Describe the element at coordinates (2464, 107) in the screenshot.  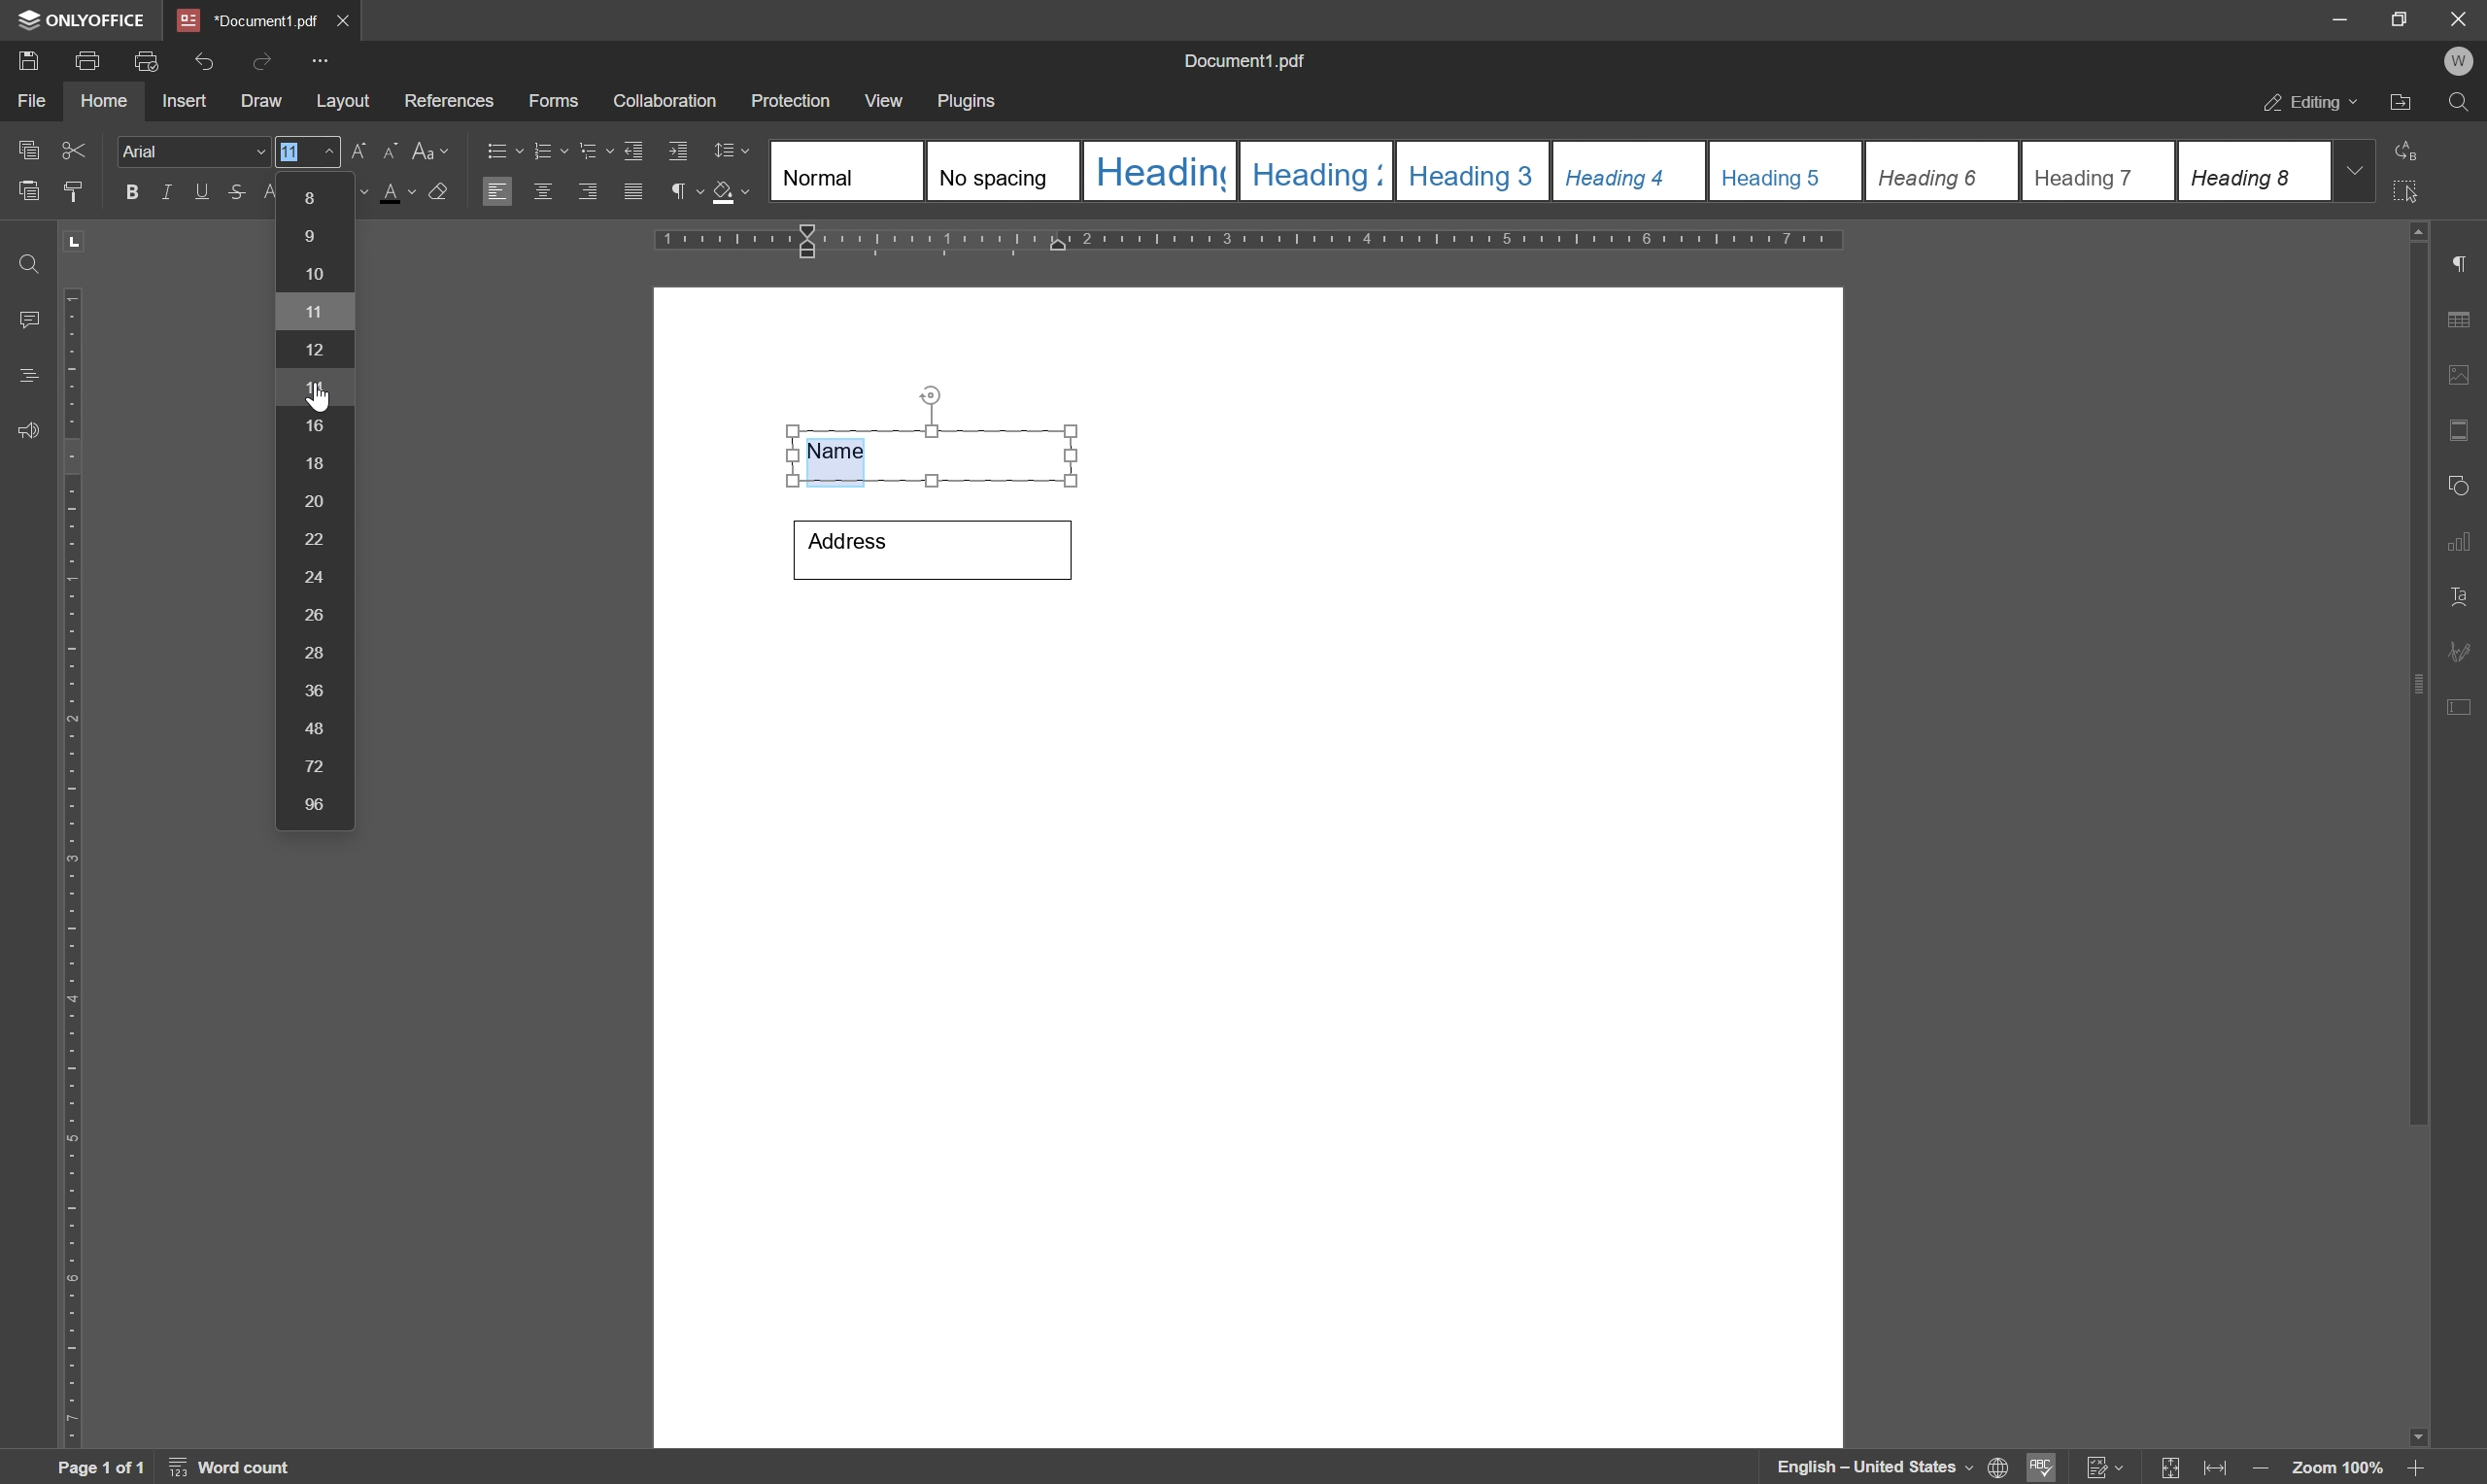
I see `find` at that location.